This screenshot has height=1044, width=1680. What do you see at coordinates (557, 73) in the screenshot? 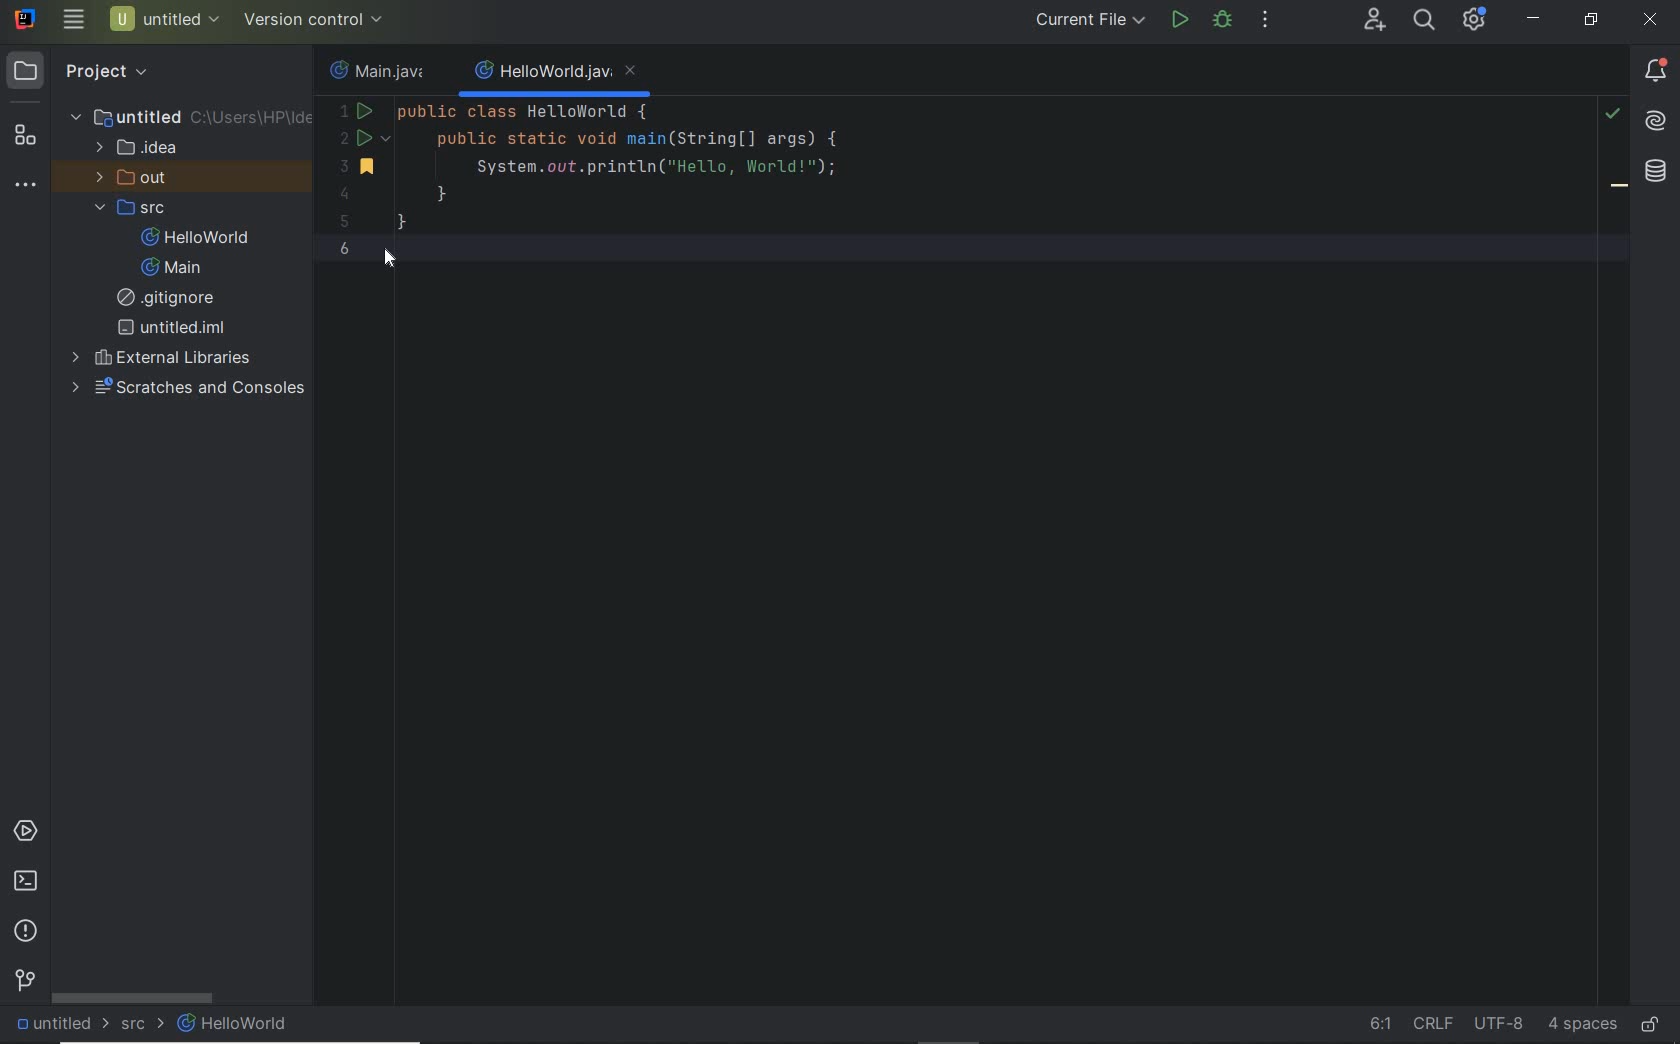
I see `file name` at bounding box center [557, 73].